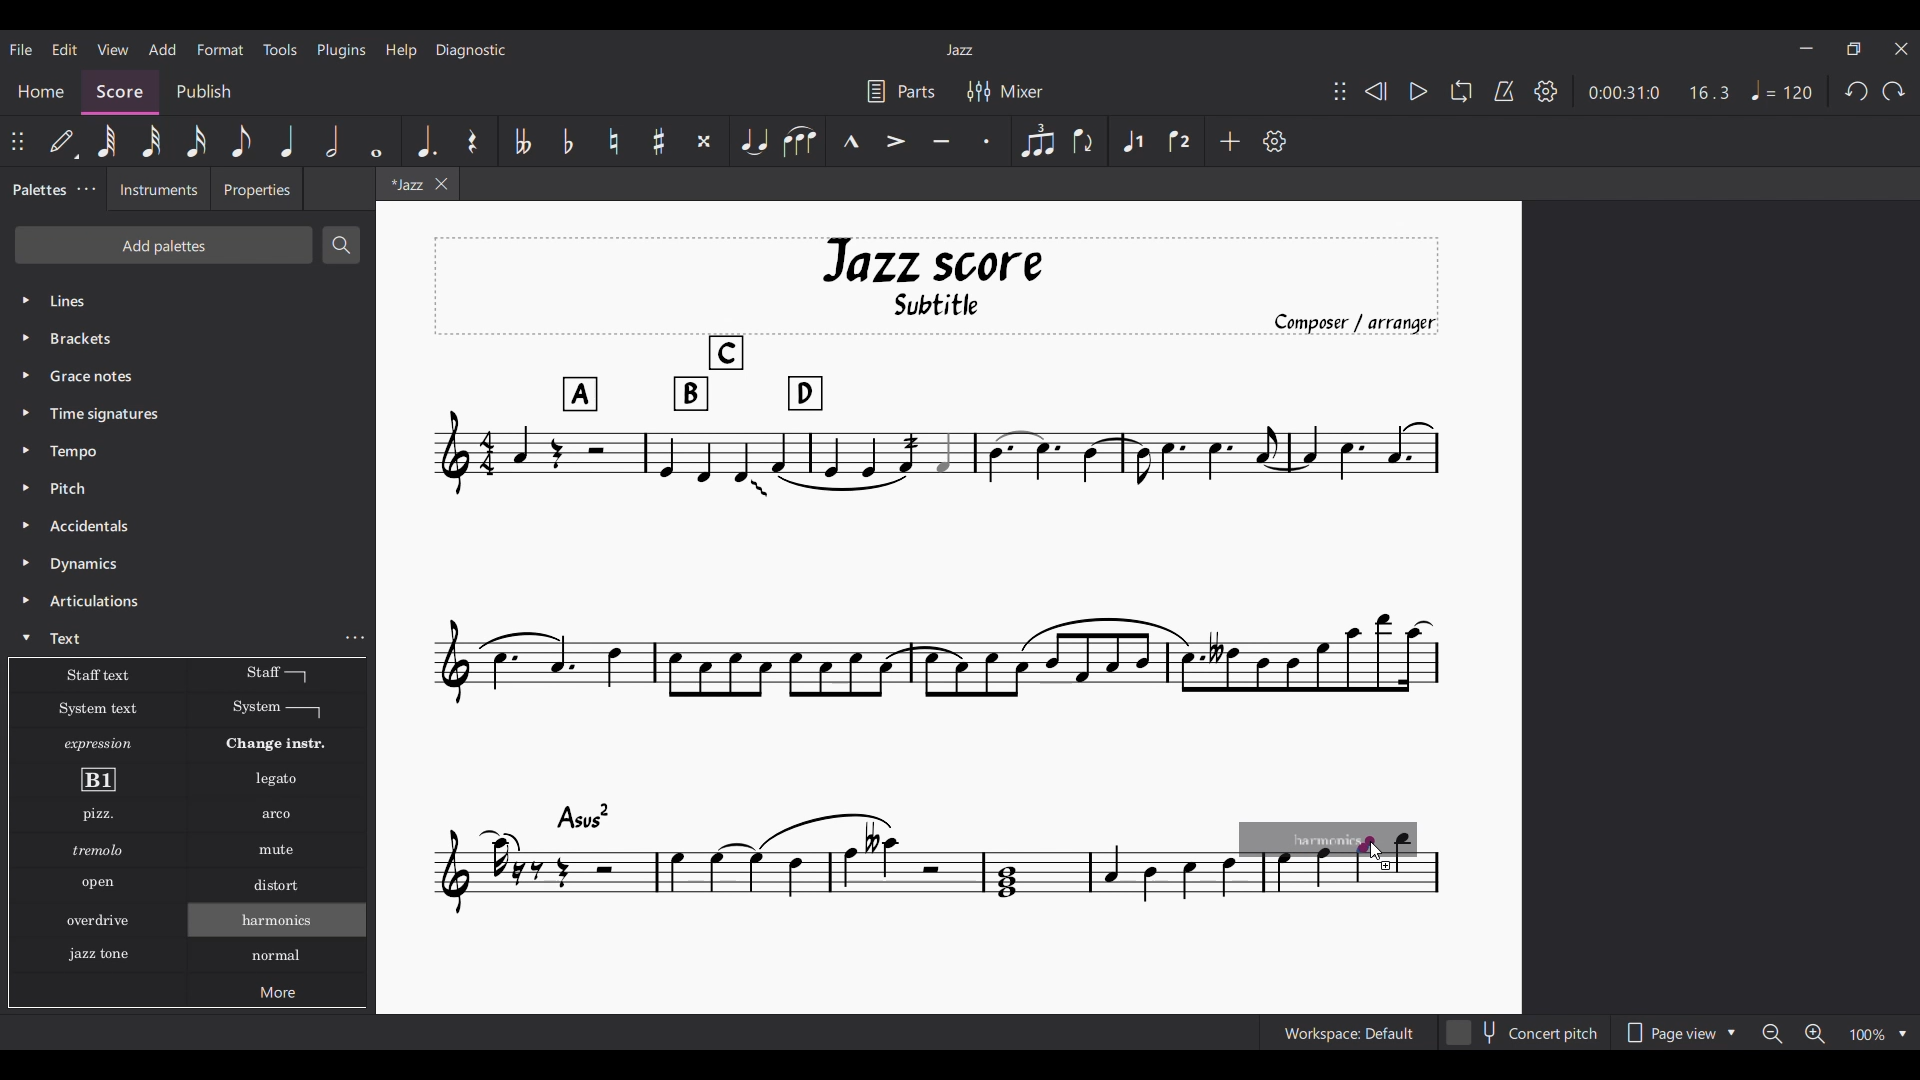 The image size is (1920, 1080). I want to click on Preview options, so click(1681, 1032).